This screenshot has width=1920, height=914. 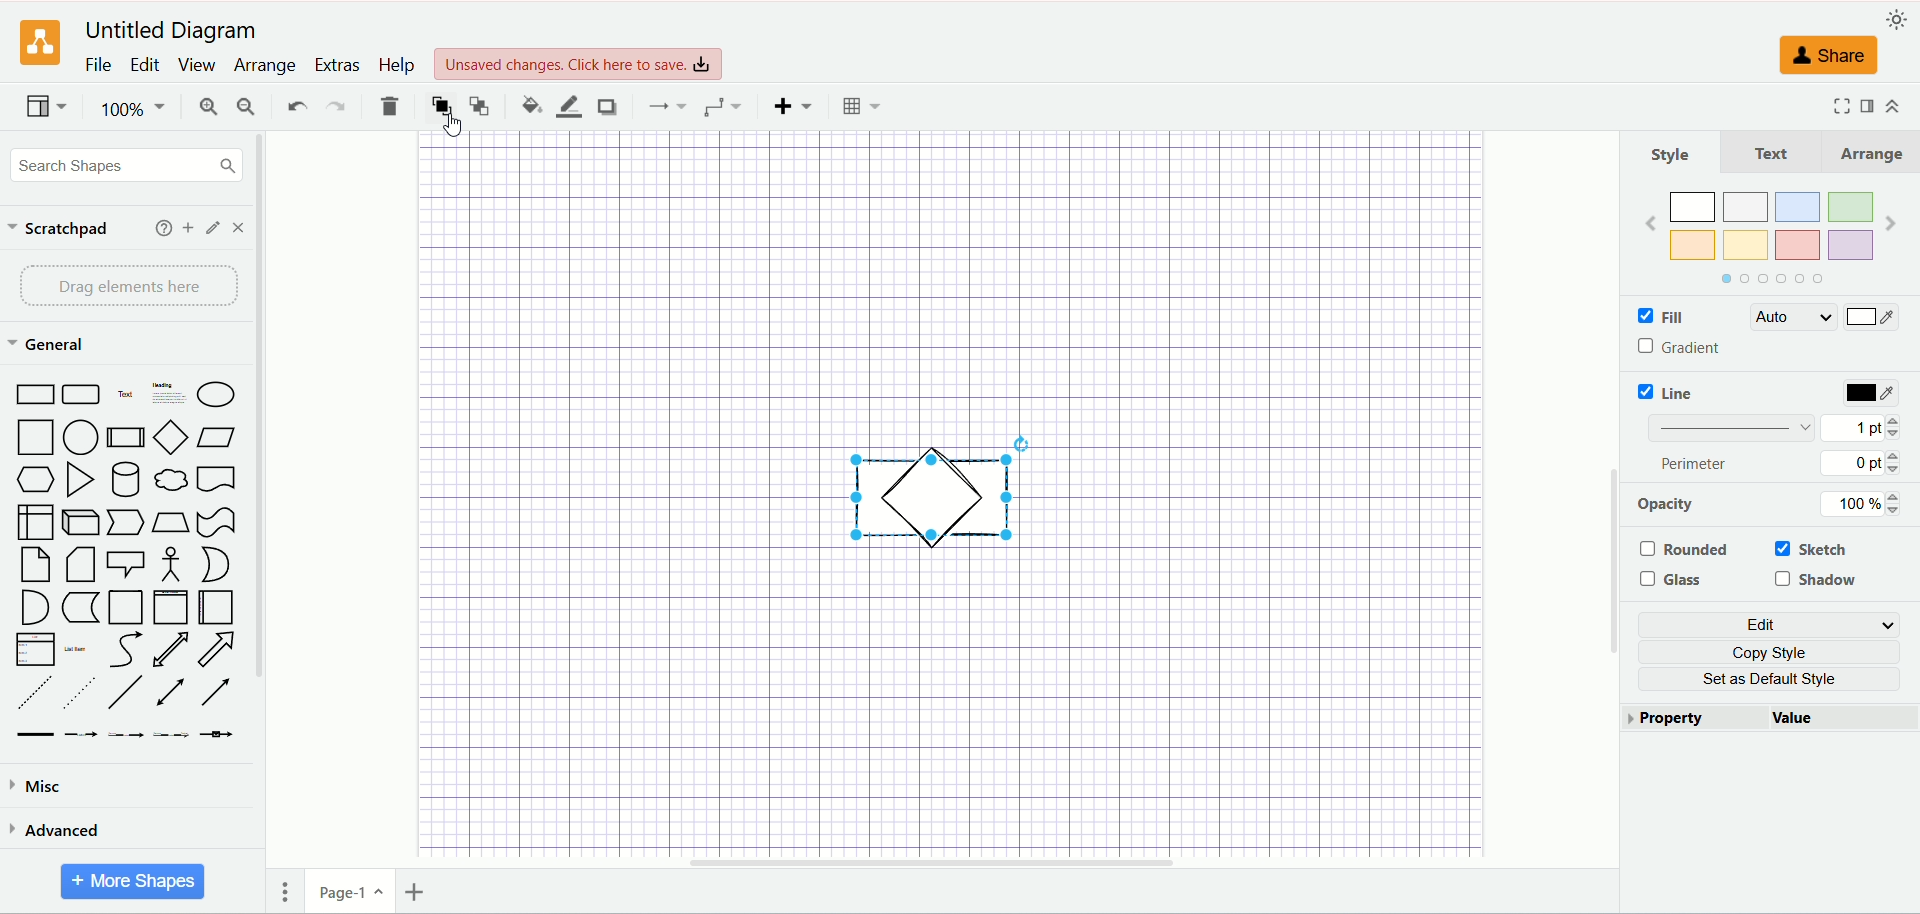 I want to click on Connector, so click(x=88, y=734).